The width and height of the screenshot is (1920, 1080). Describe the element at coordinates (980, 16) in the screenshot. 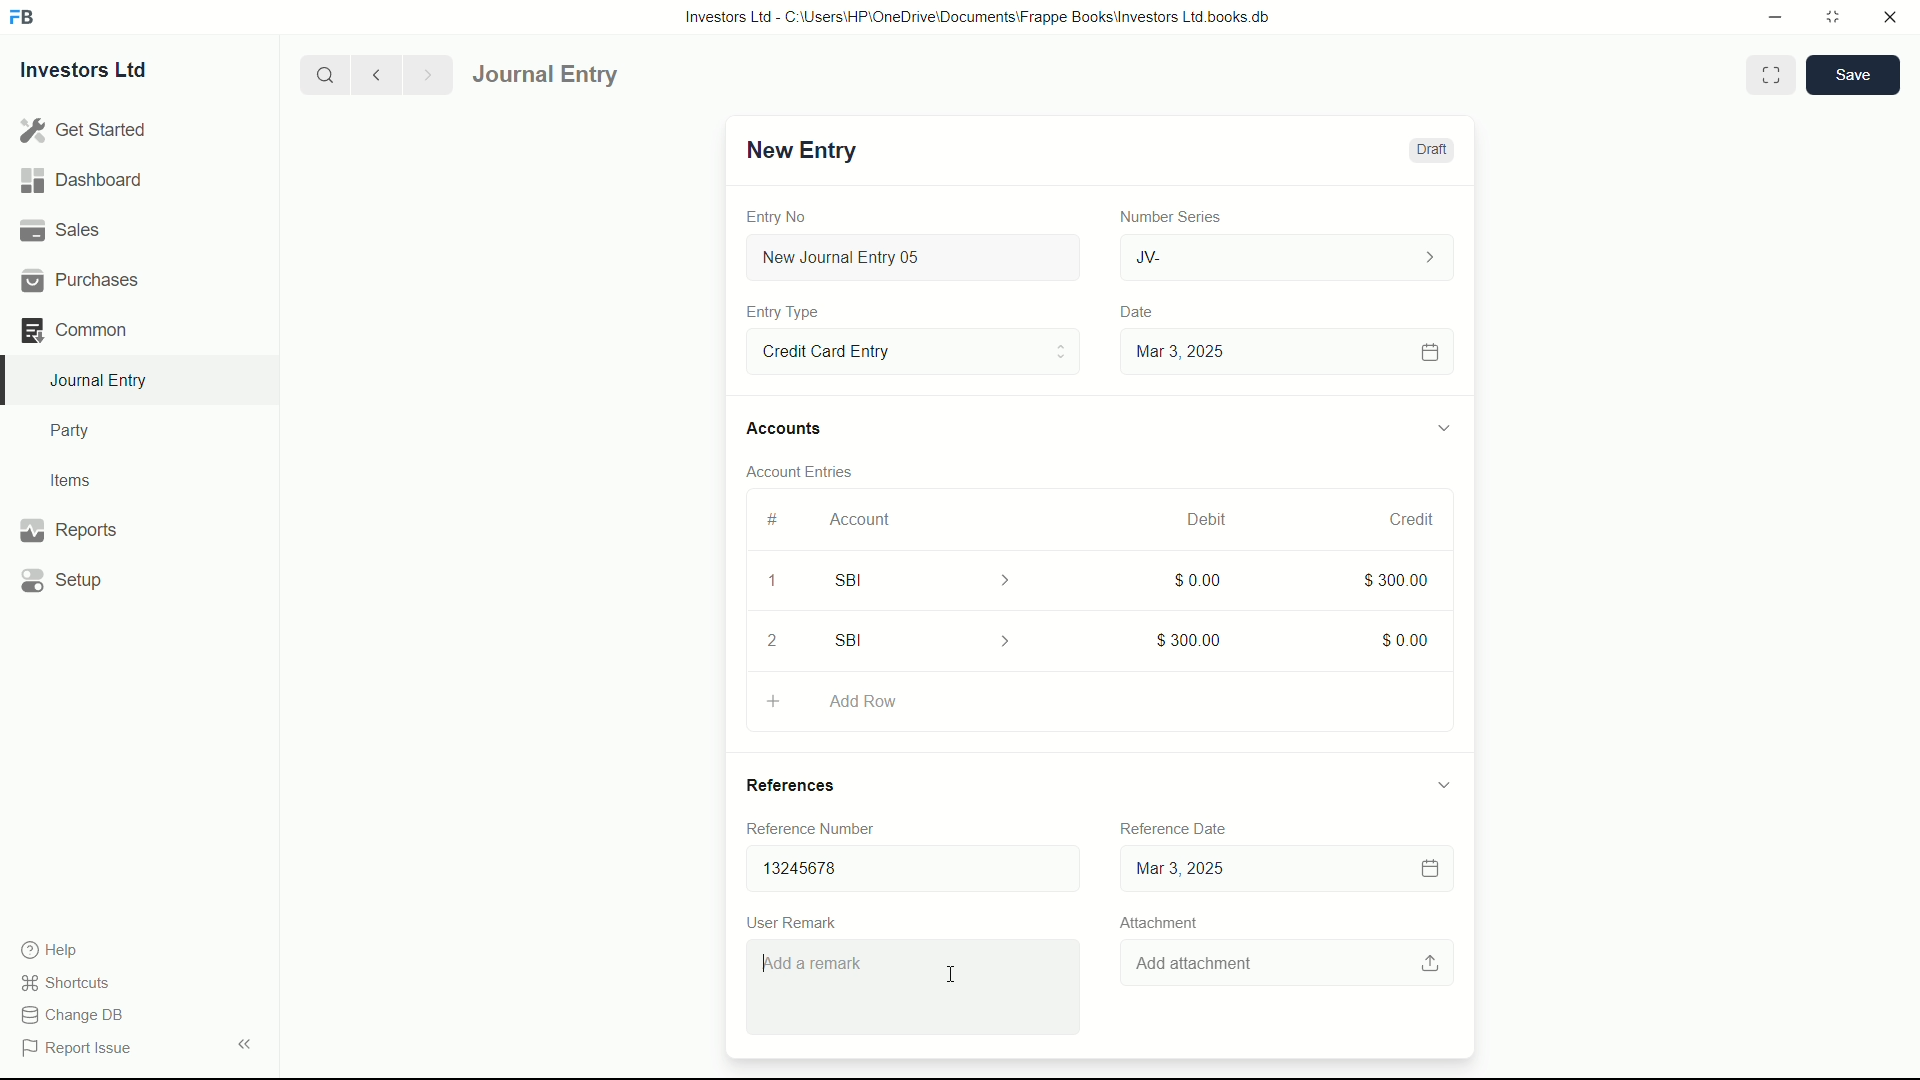

I see `Investors Ltd - C:\Users\HP\OneDrive\Documents\Frappe Books\Investors Ltd books.db` at that location.